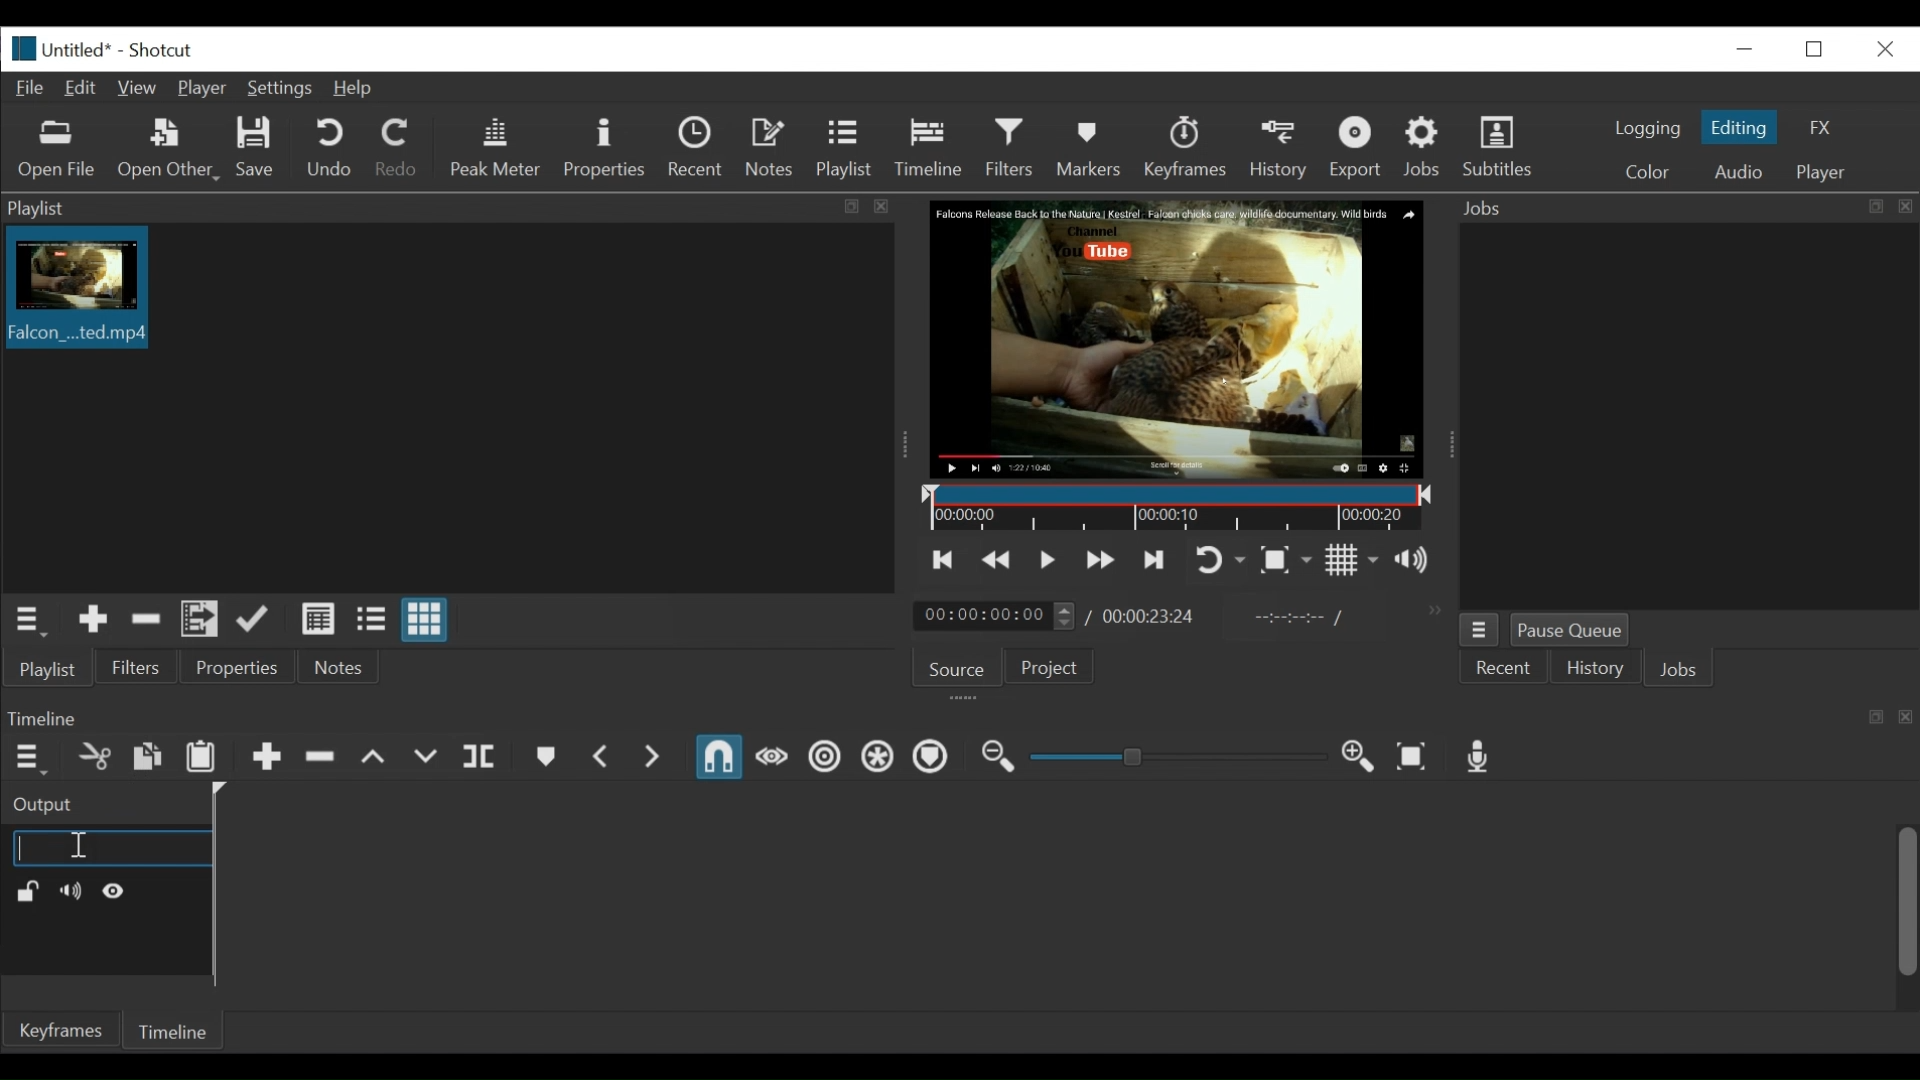 This screenshot has height=1080, width=1920. What do you see at coordinates (142, 668) in the screenshot?
I see `Filters` at bounding box center [142, 668].